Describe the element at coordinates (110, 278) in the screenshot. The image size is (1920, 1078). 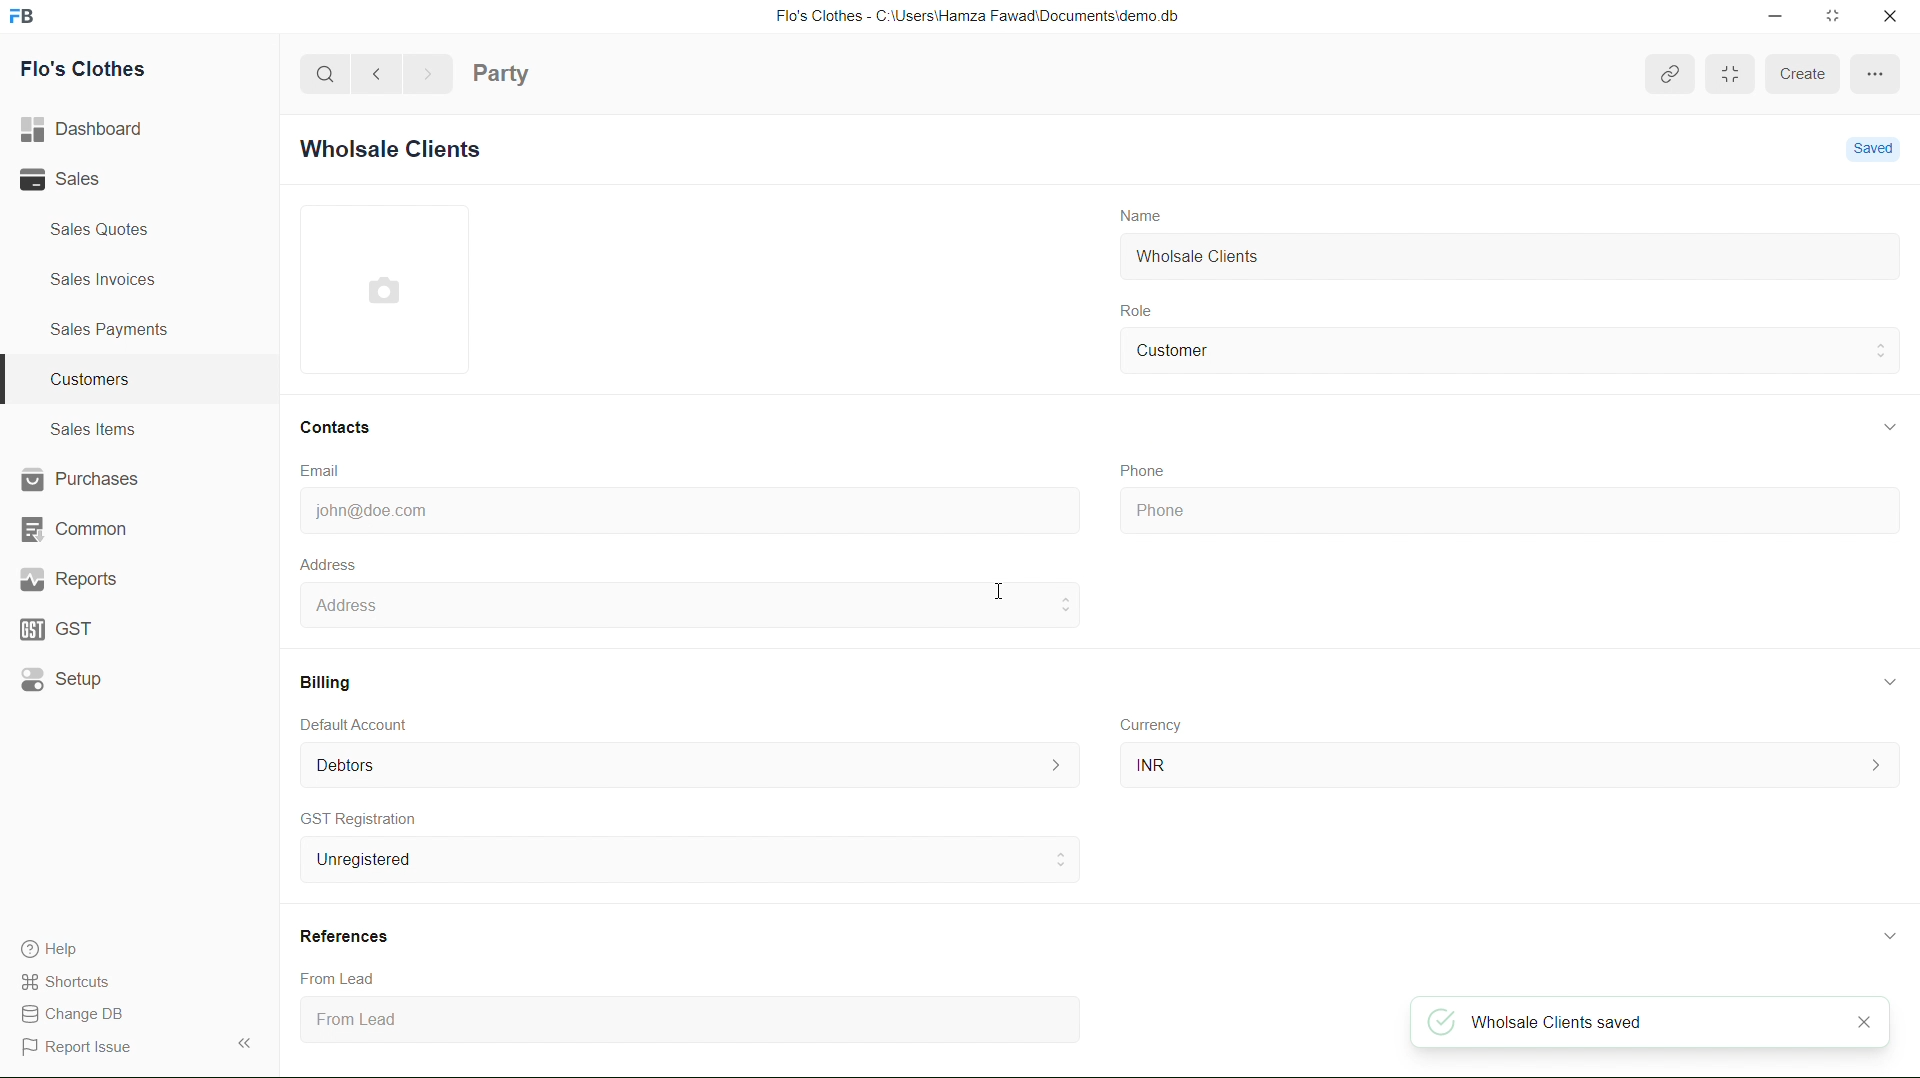
I see `Sales Invoices` at that location.